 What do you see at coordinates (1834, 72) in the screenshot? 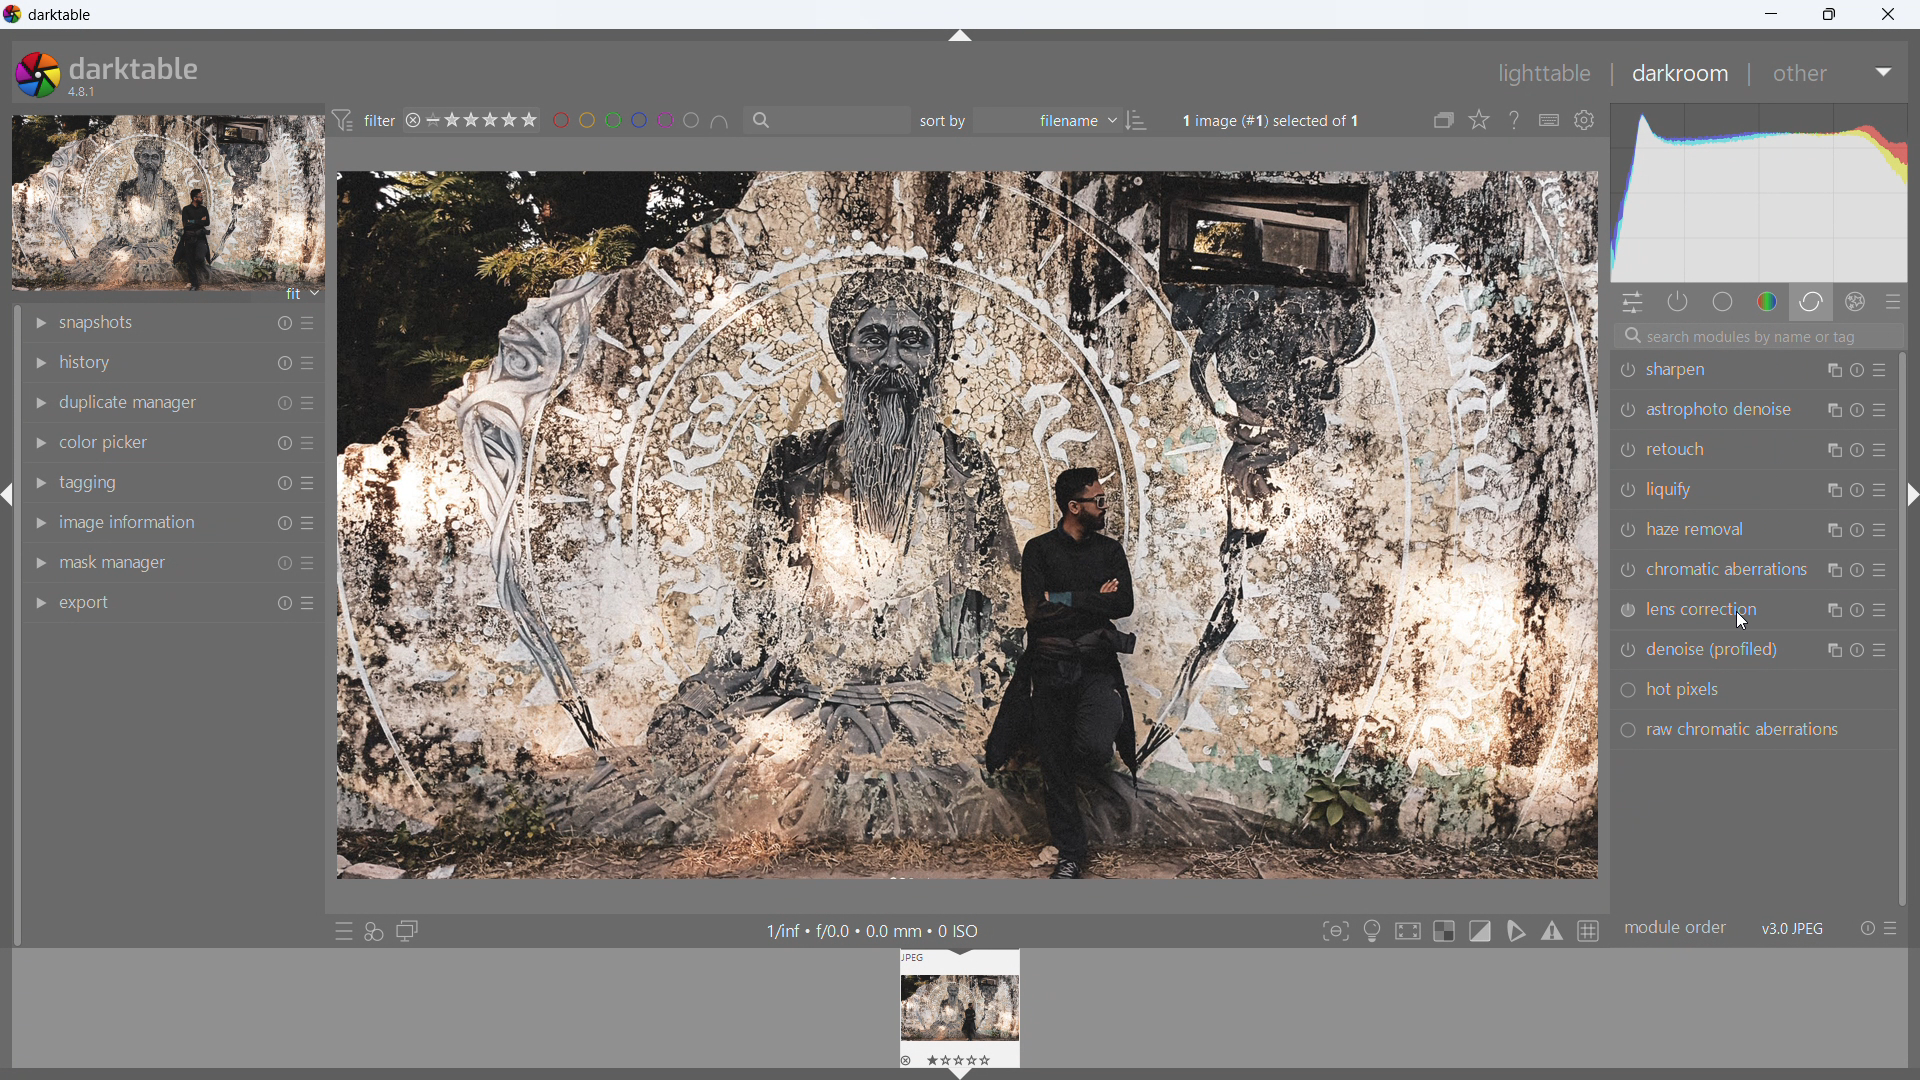
I see `other` at bounding box center [1834, 72].